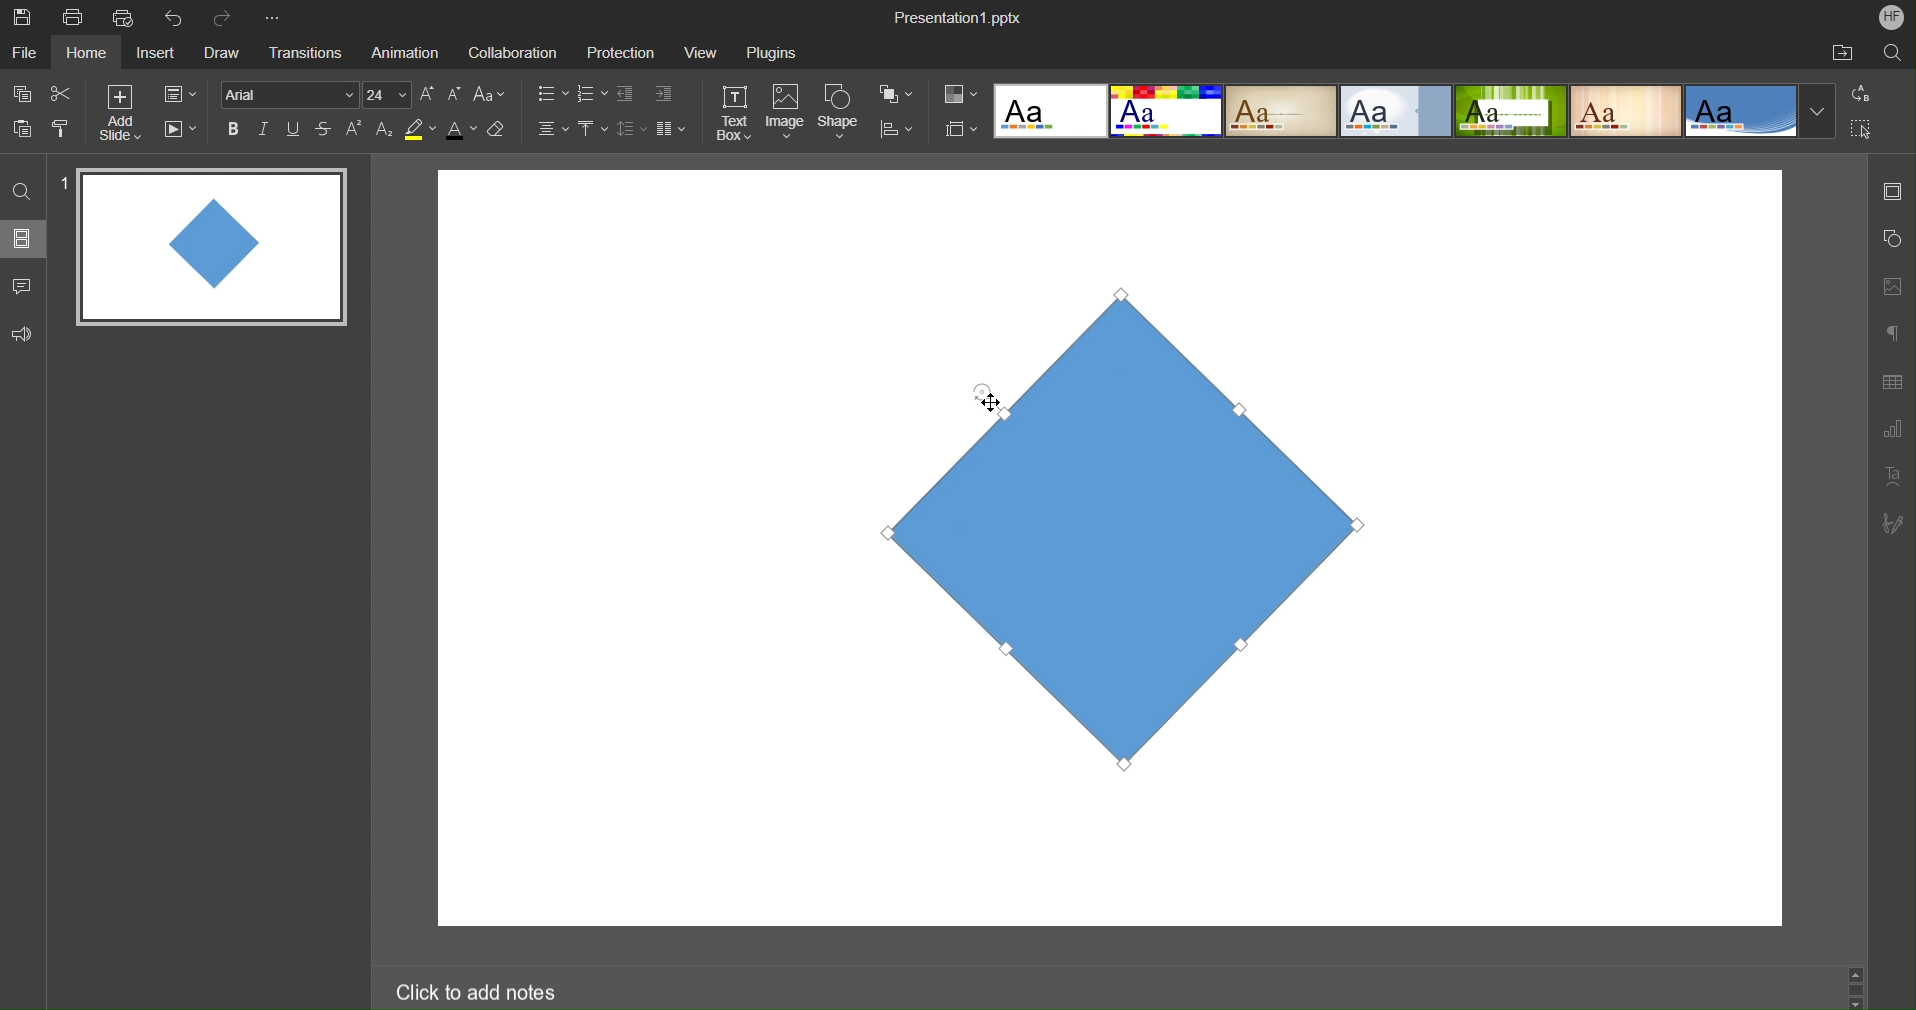  I want to click on Animation, so click(403, 50).